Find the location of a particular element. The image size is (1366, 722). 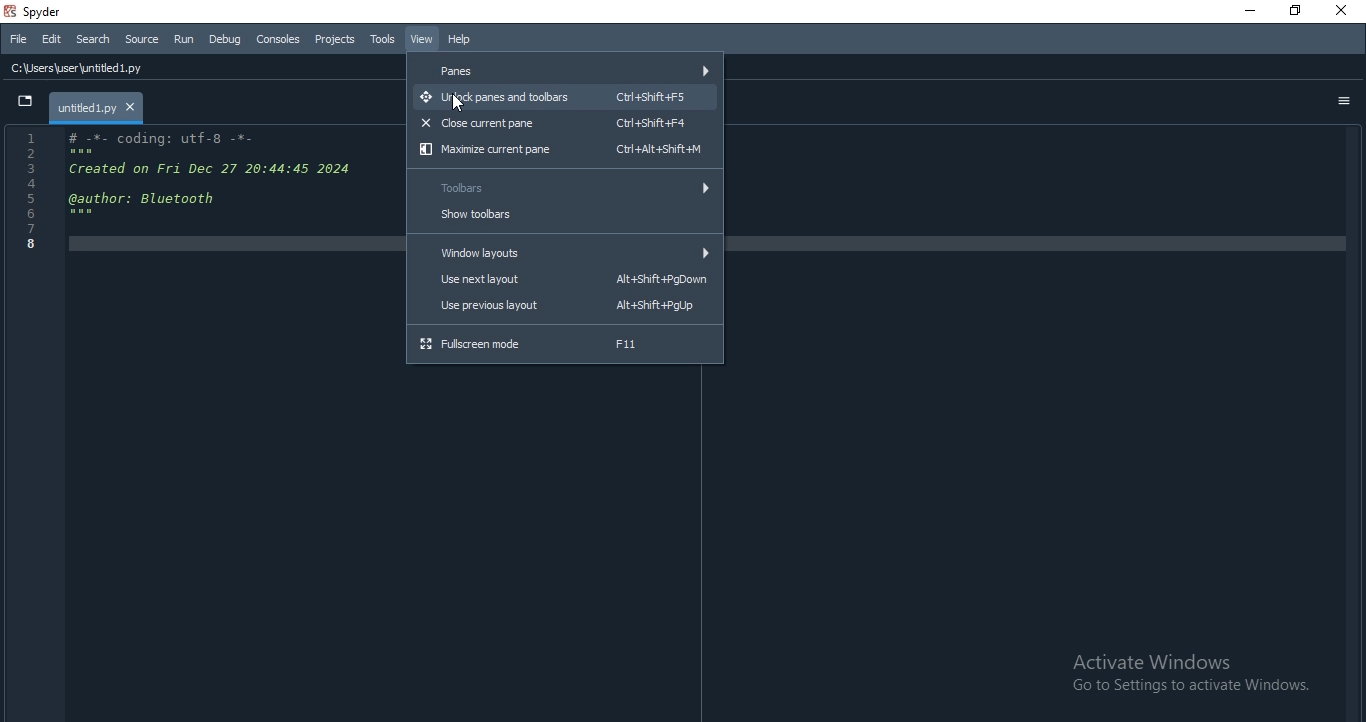

close current pane is located at coordinates (564, 122).